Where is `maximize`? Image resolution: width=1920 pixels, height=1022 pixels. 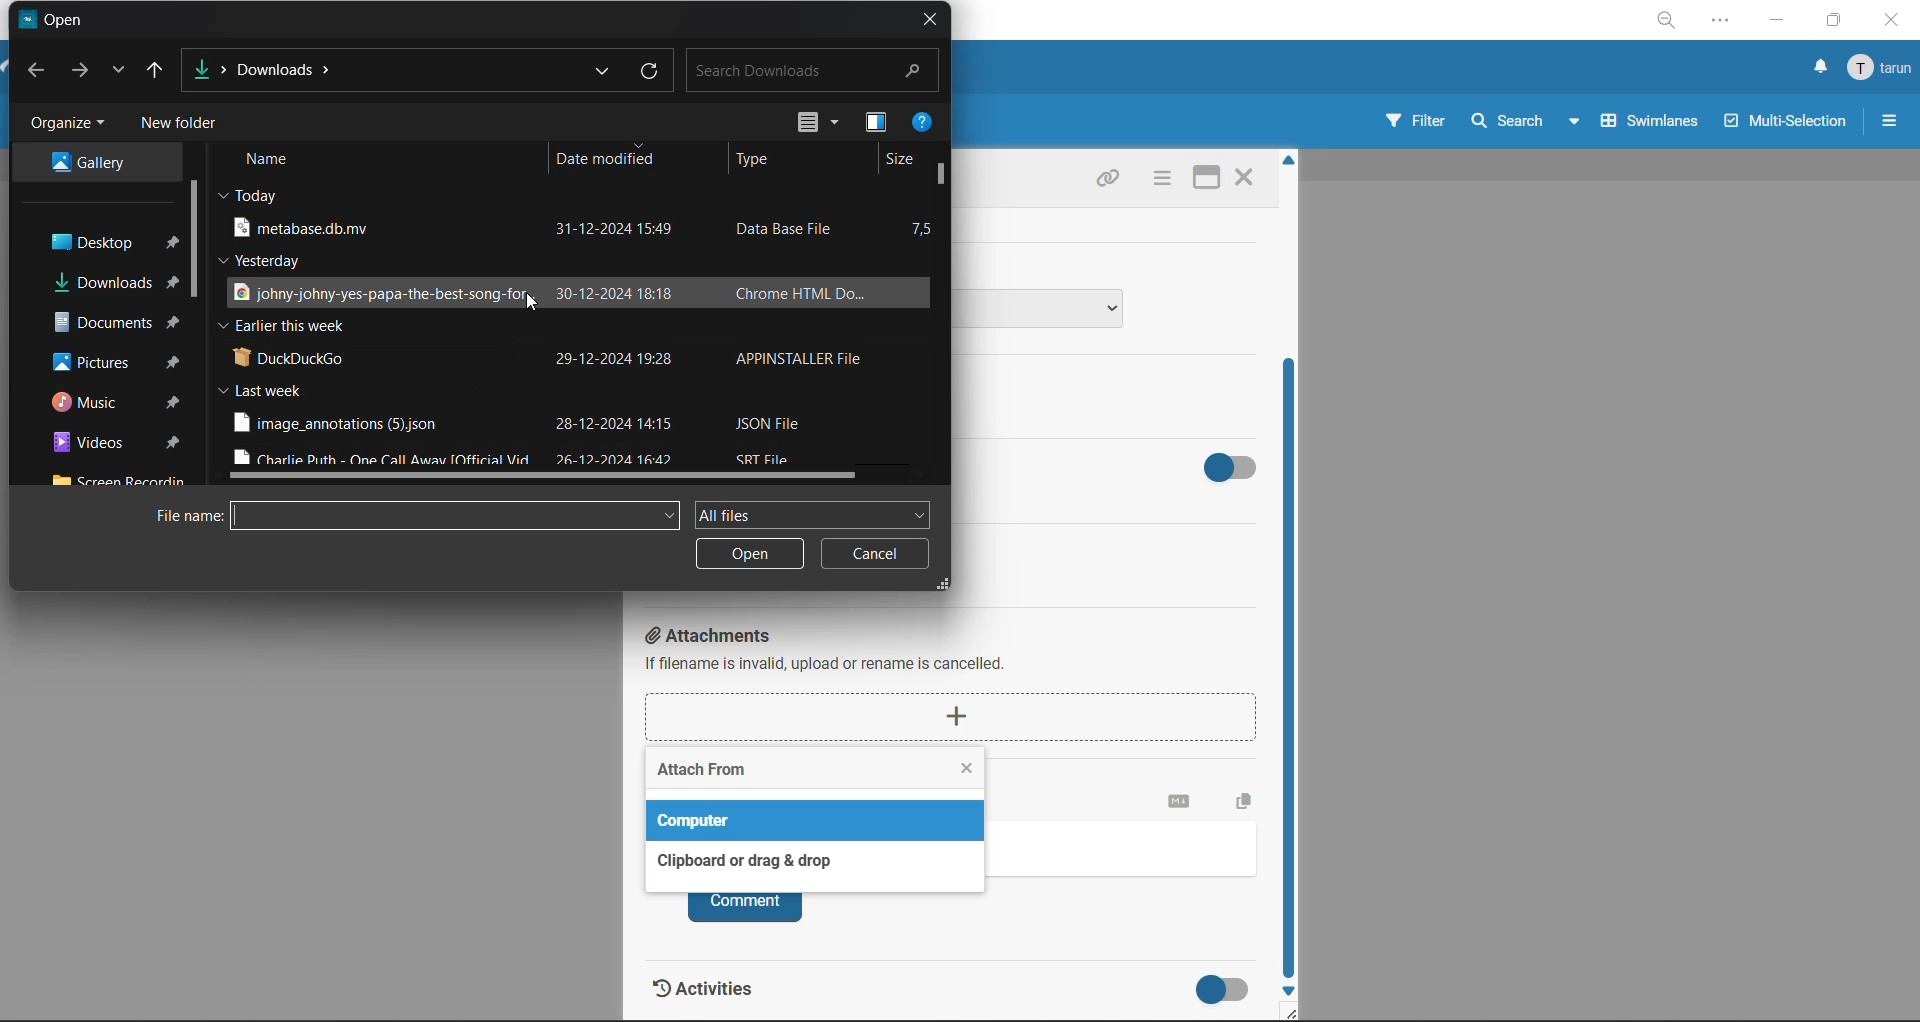 maximize is located at coordinates (1833, 22).